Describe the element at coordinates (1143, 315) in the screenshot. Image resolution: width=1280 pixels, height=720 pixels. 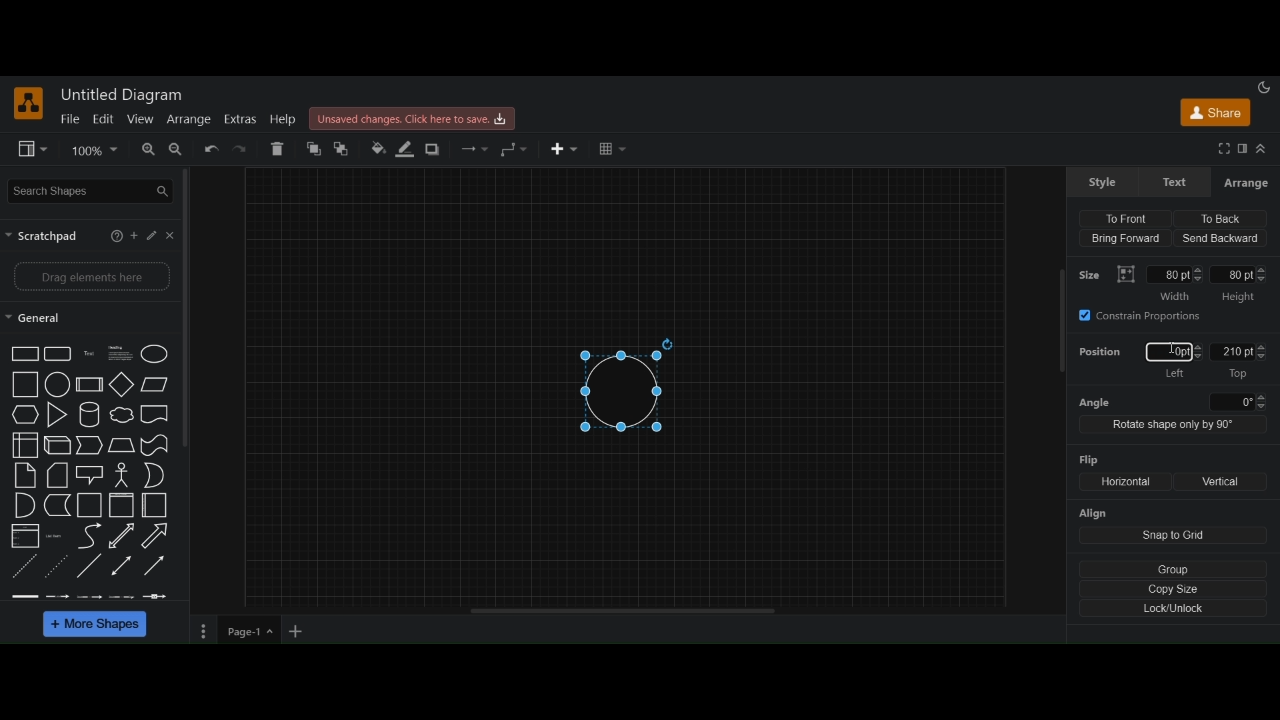
I see `constrain proportions` at that location.